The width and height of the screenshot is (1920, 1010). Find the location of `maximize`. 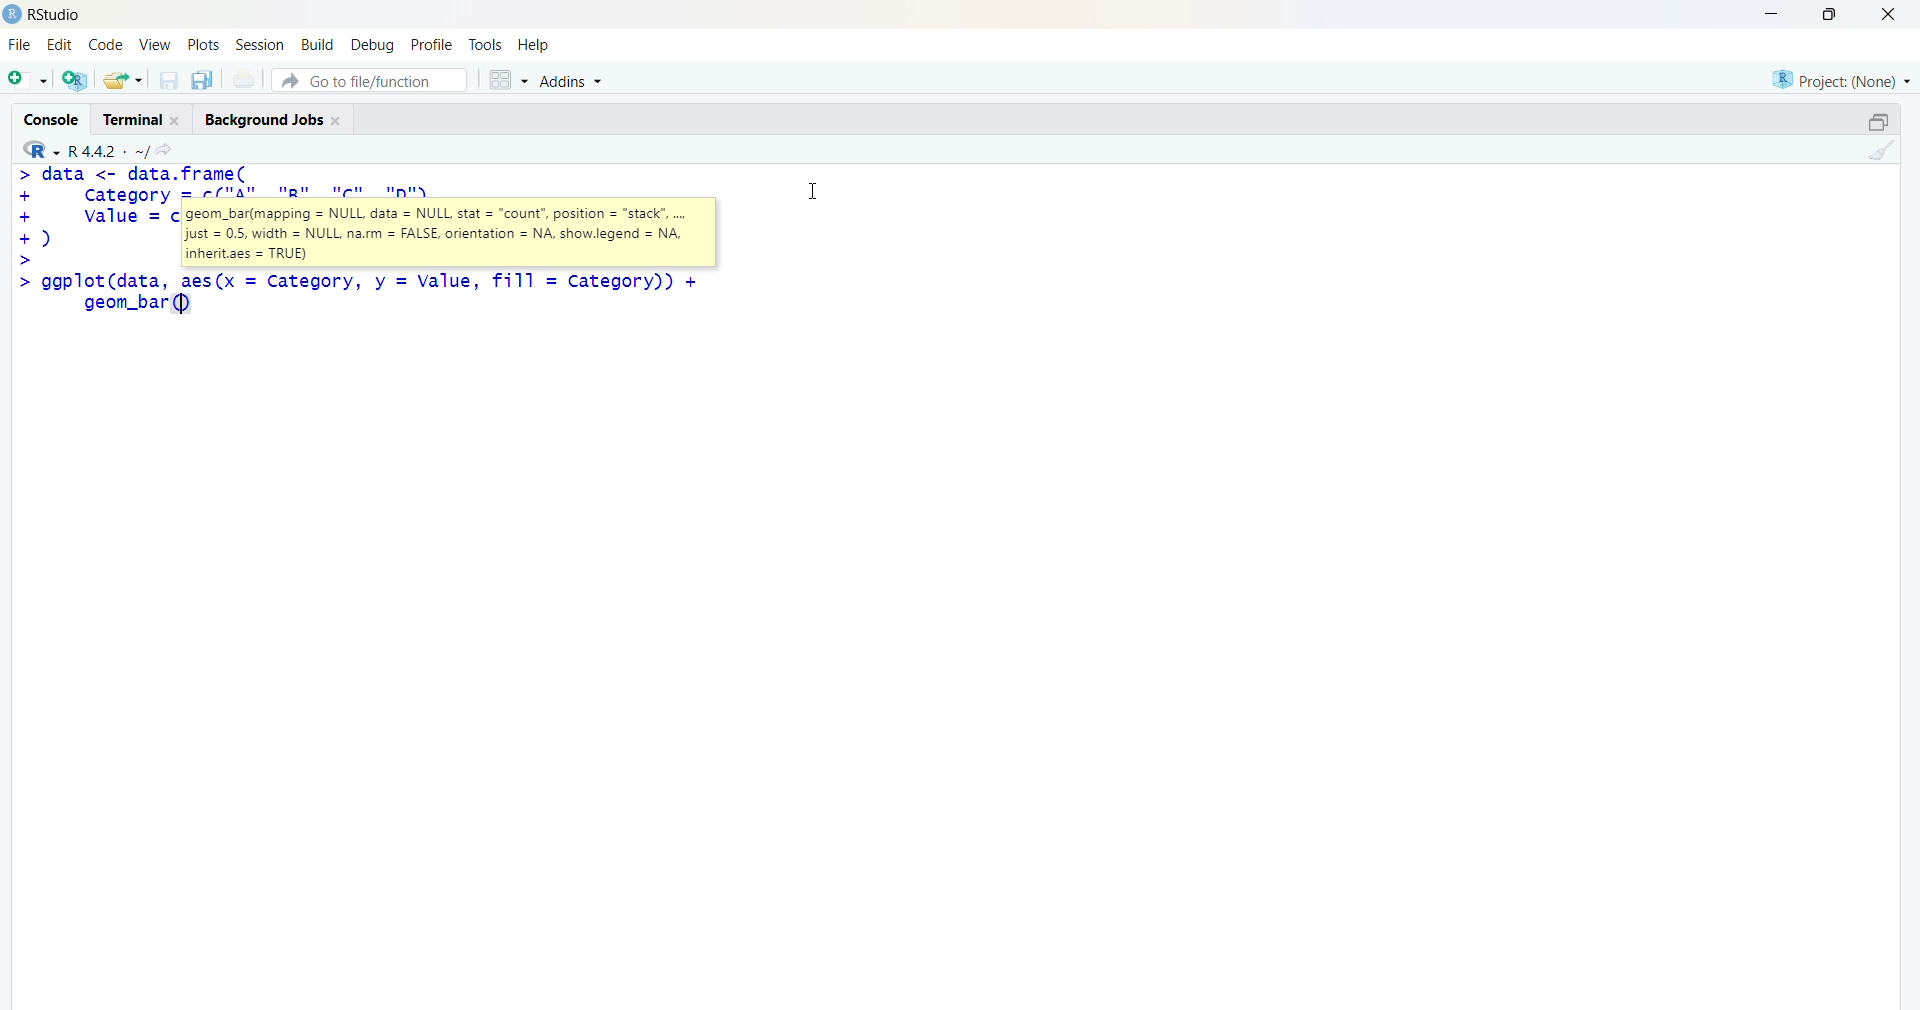

maximize is located at coordinates (1836, 14).